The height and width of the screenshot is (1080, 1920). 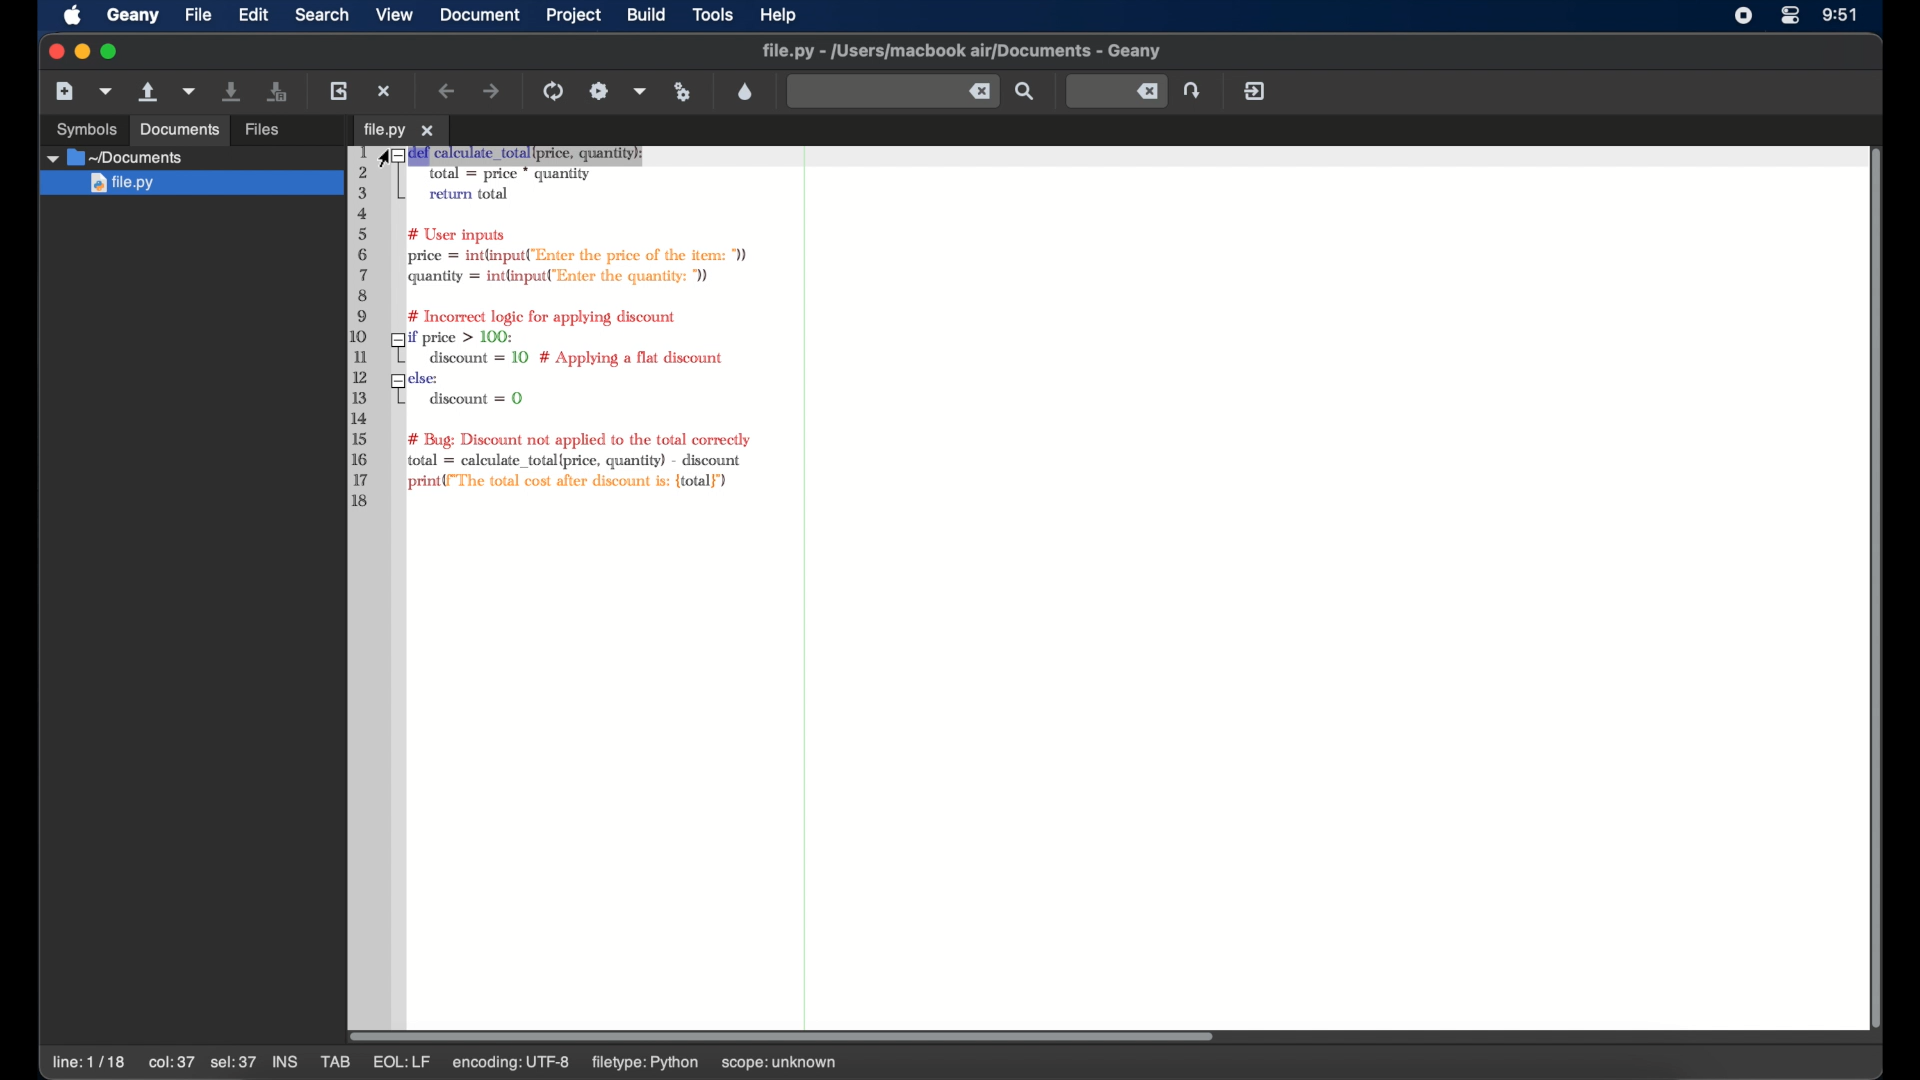 I want to click on control center, so click(x=1790, y=16).